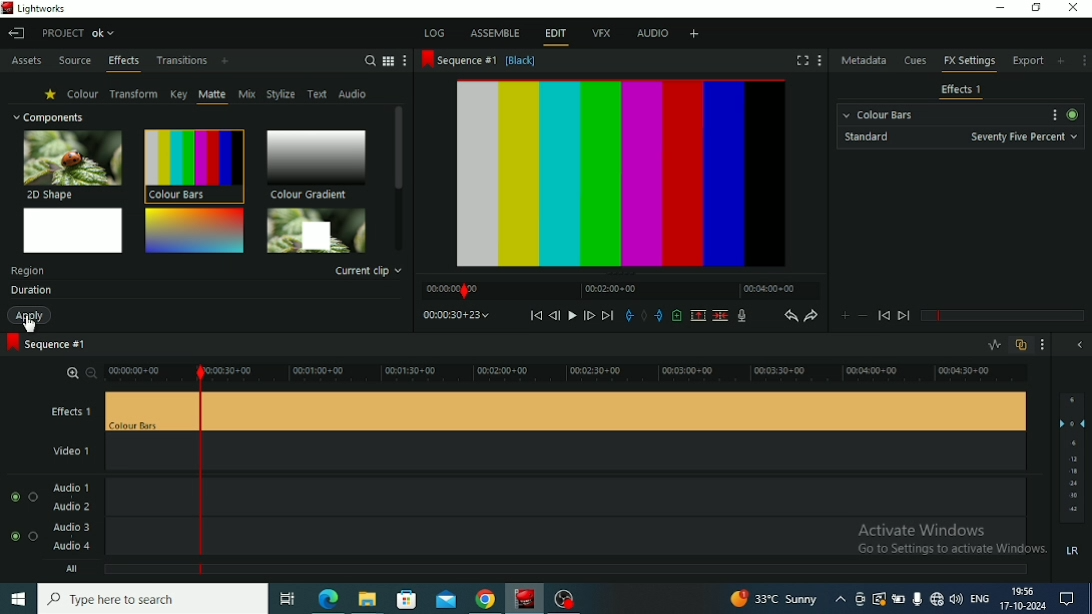 This screenshot has height=614, width=1092. Describe the element at coordinates (644, 315) in the screenshot. I see `Clear all Marks` at that location.